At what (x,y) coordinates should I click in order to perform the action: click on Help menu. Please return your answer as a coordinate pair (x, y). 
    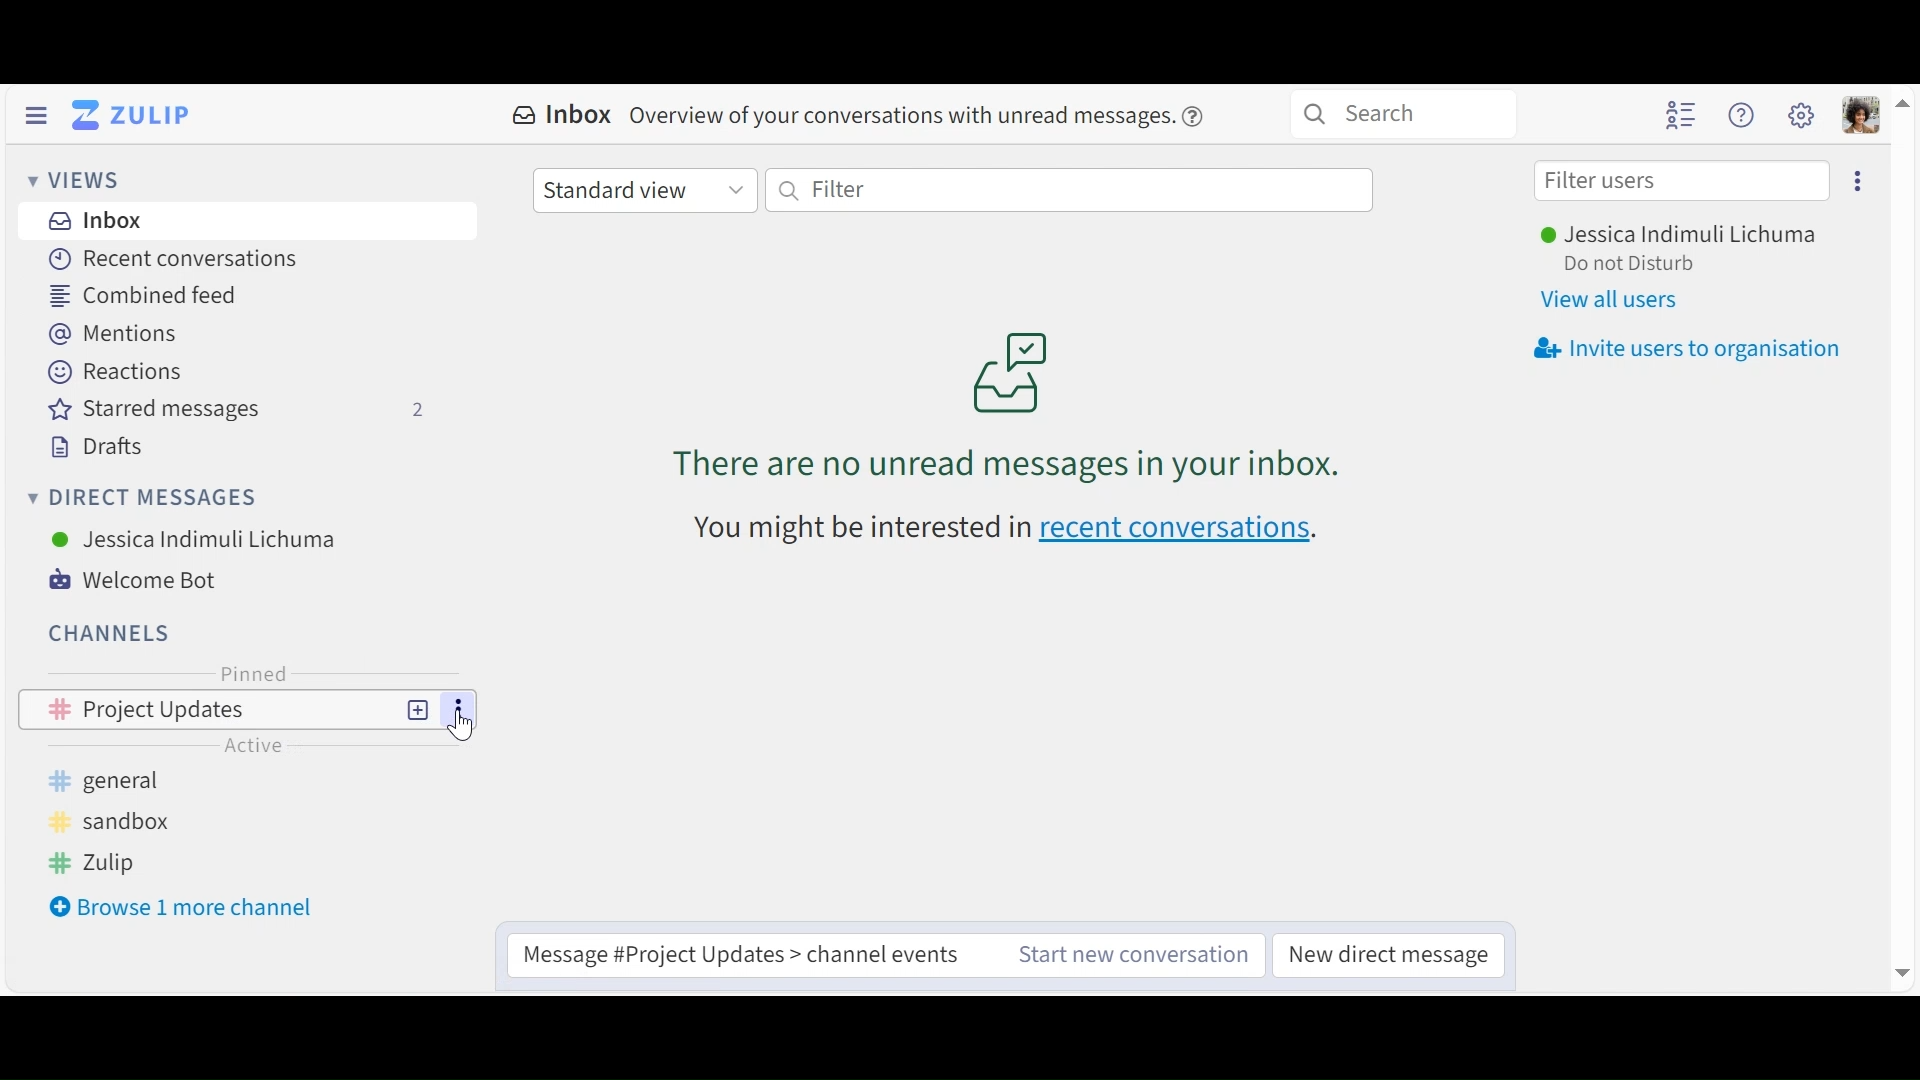
    Looking at the image, I should click on (1741, 116).